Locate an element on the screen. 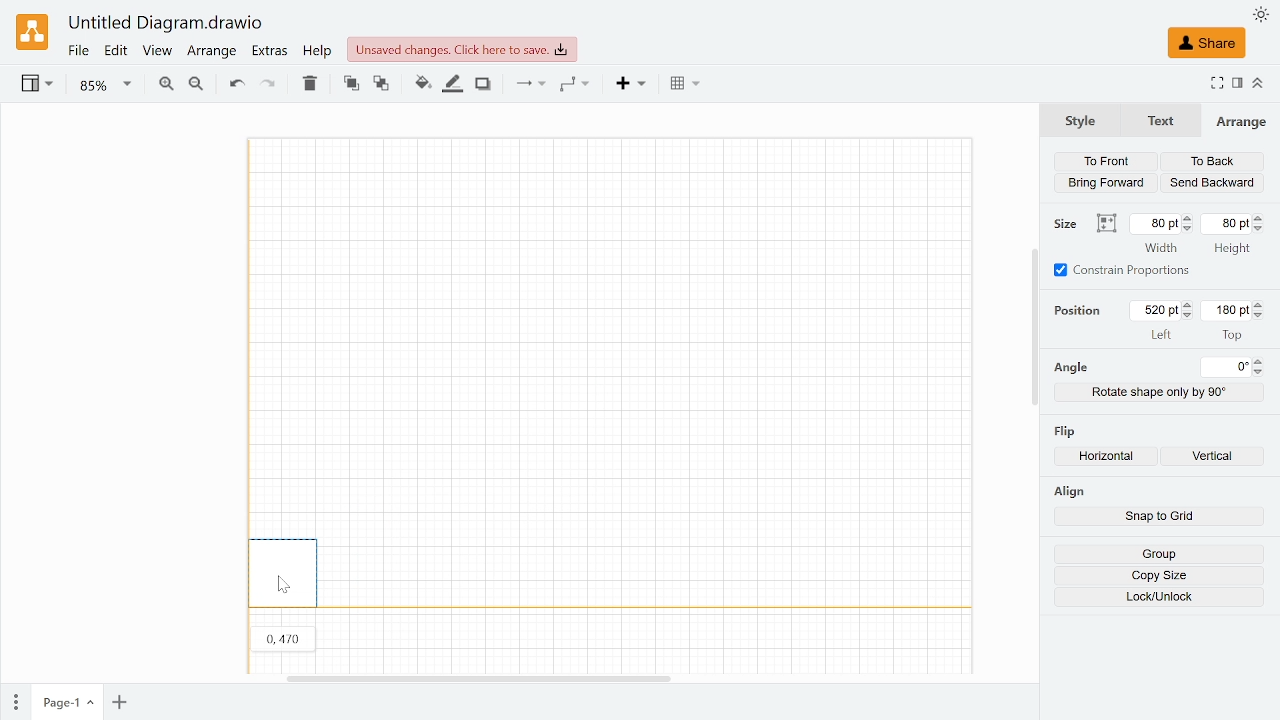  Draw.io logo is located at coordinates (34, 31).